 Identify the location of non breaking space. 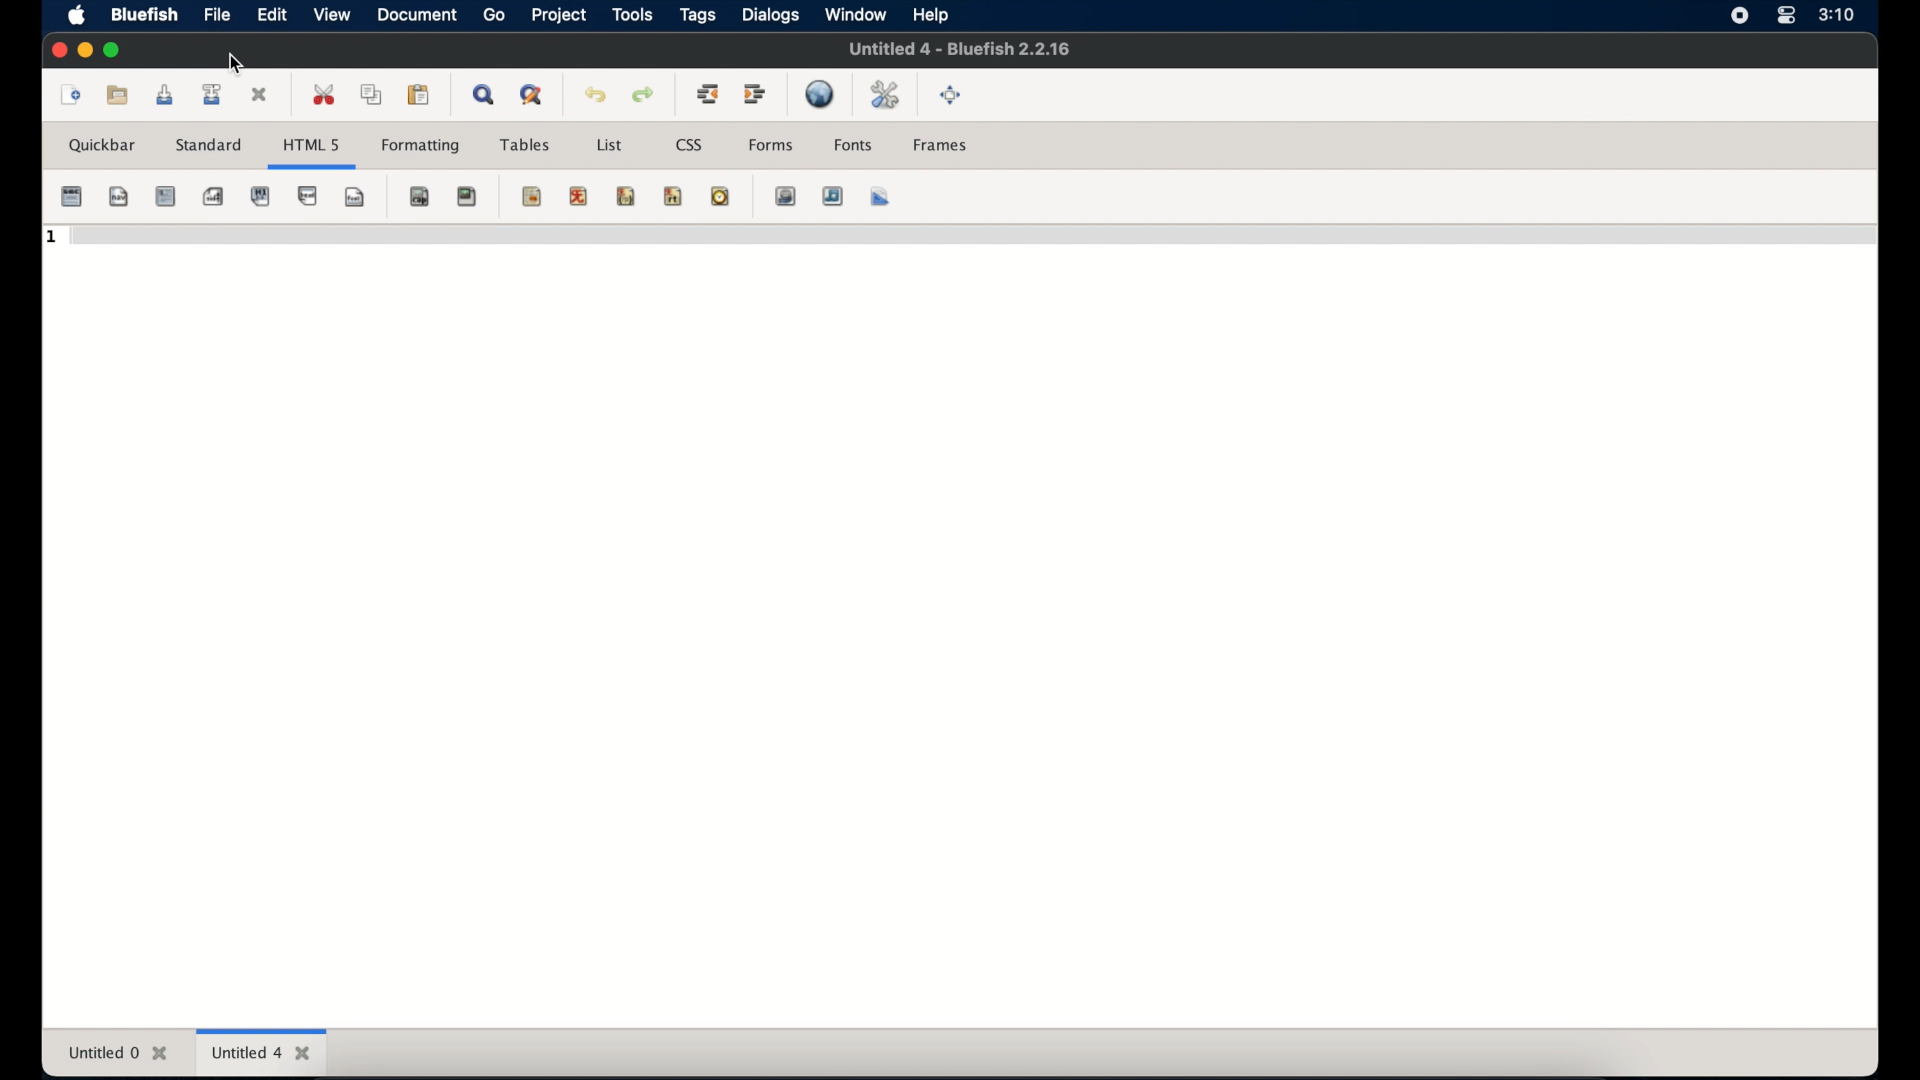
(419, 196).